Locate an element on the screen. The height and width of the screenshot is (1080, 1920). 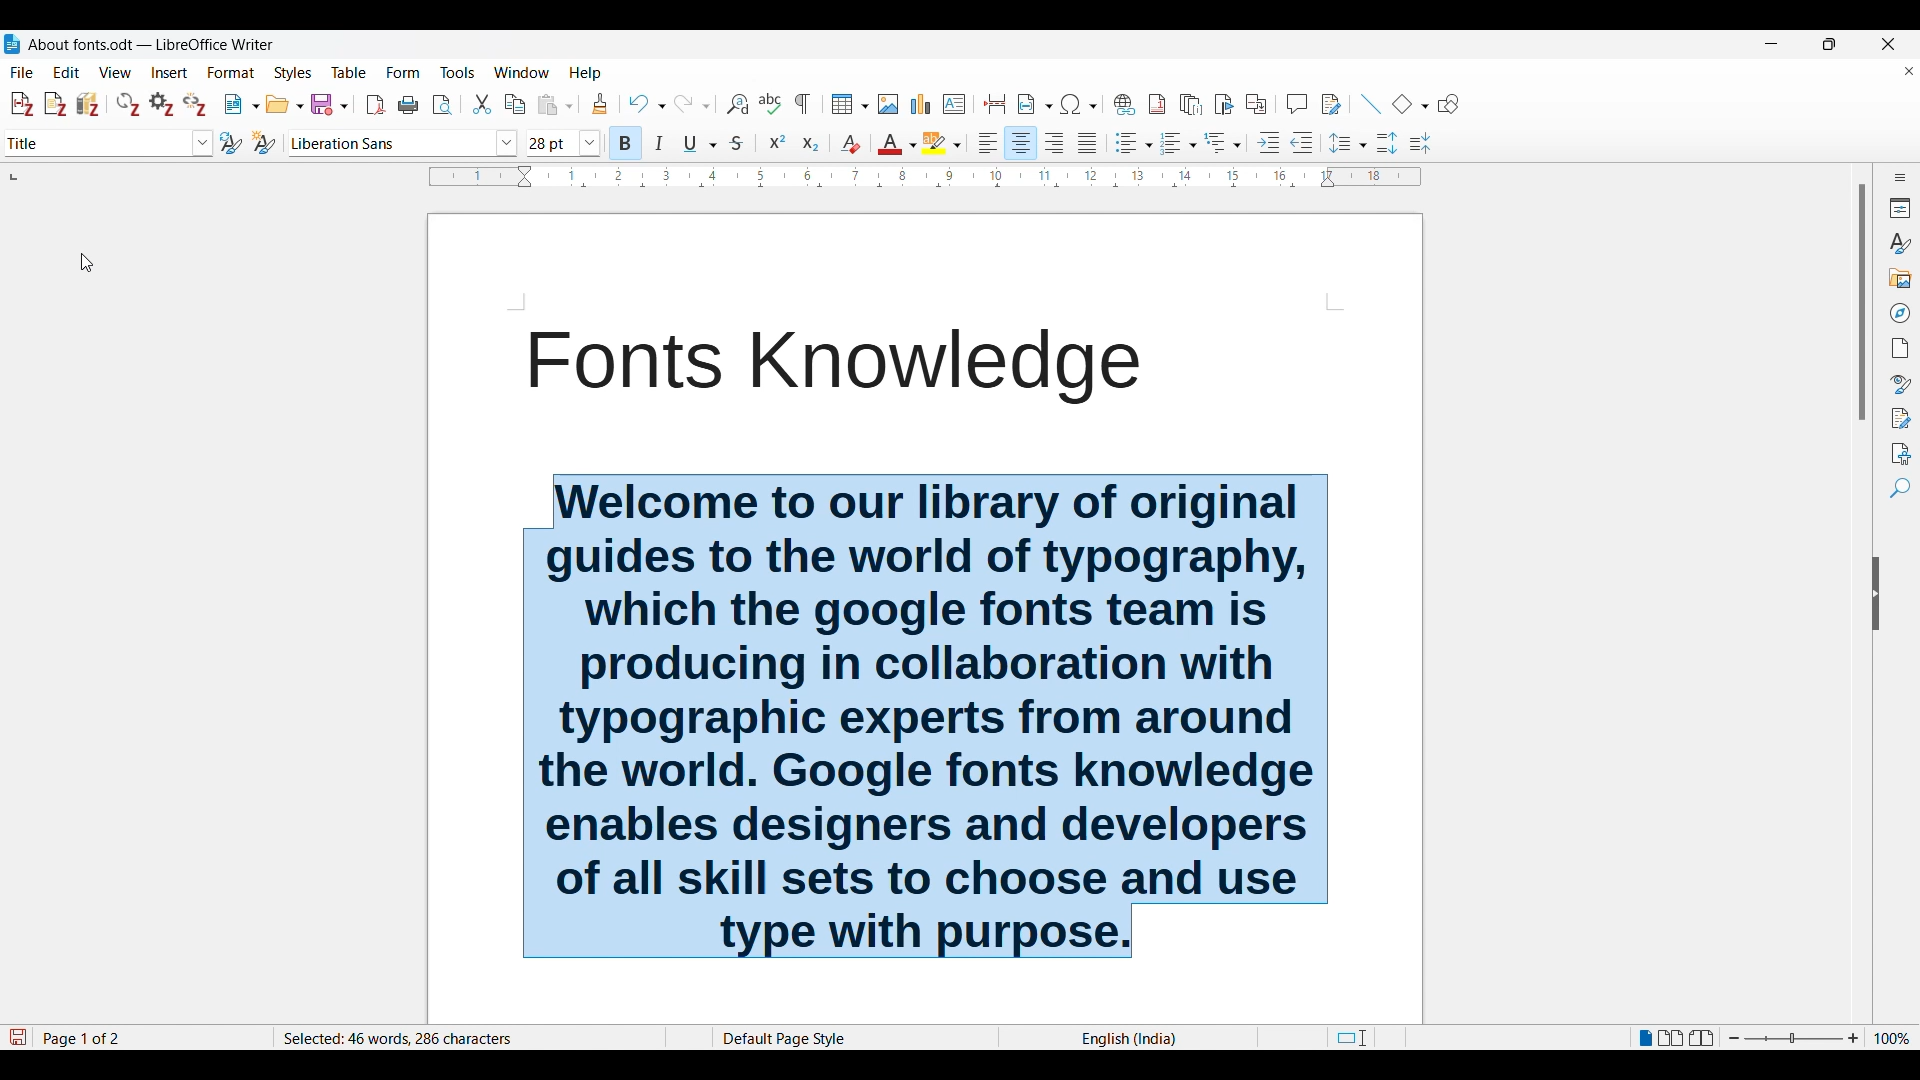
Undo is located at coordinates (647, 104).